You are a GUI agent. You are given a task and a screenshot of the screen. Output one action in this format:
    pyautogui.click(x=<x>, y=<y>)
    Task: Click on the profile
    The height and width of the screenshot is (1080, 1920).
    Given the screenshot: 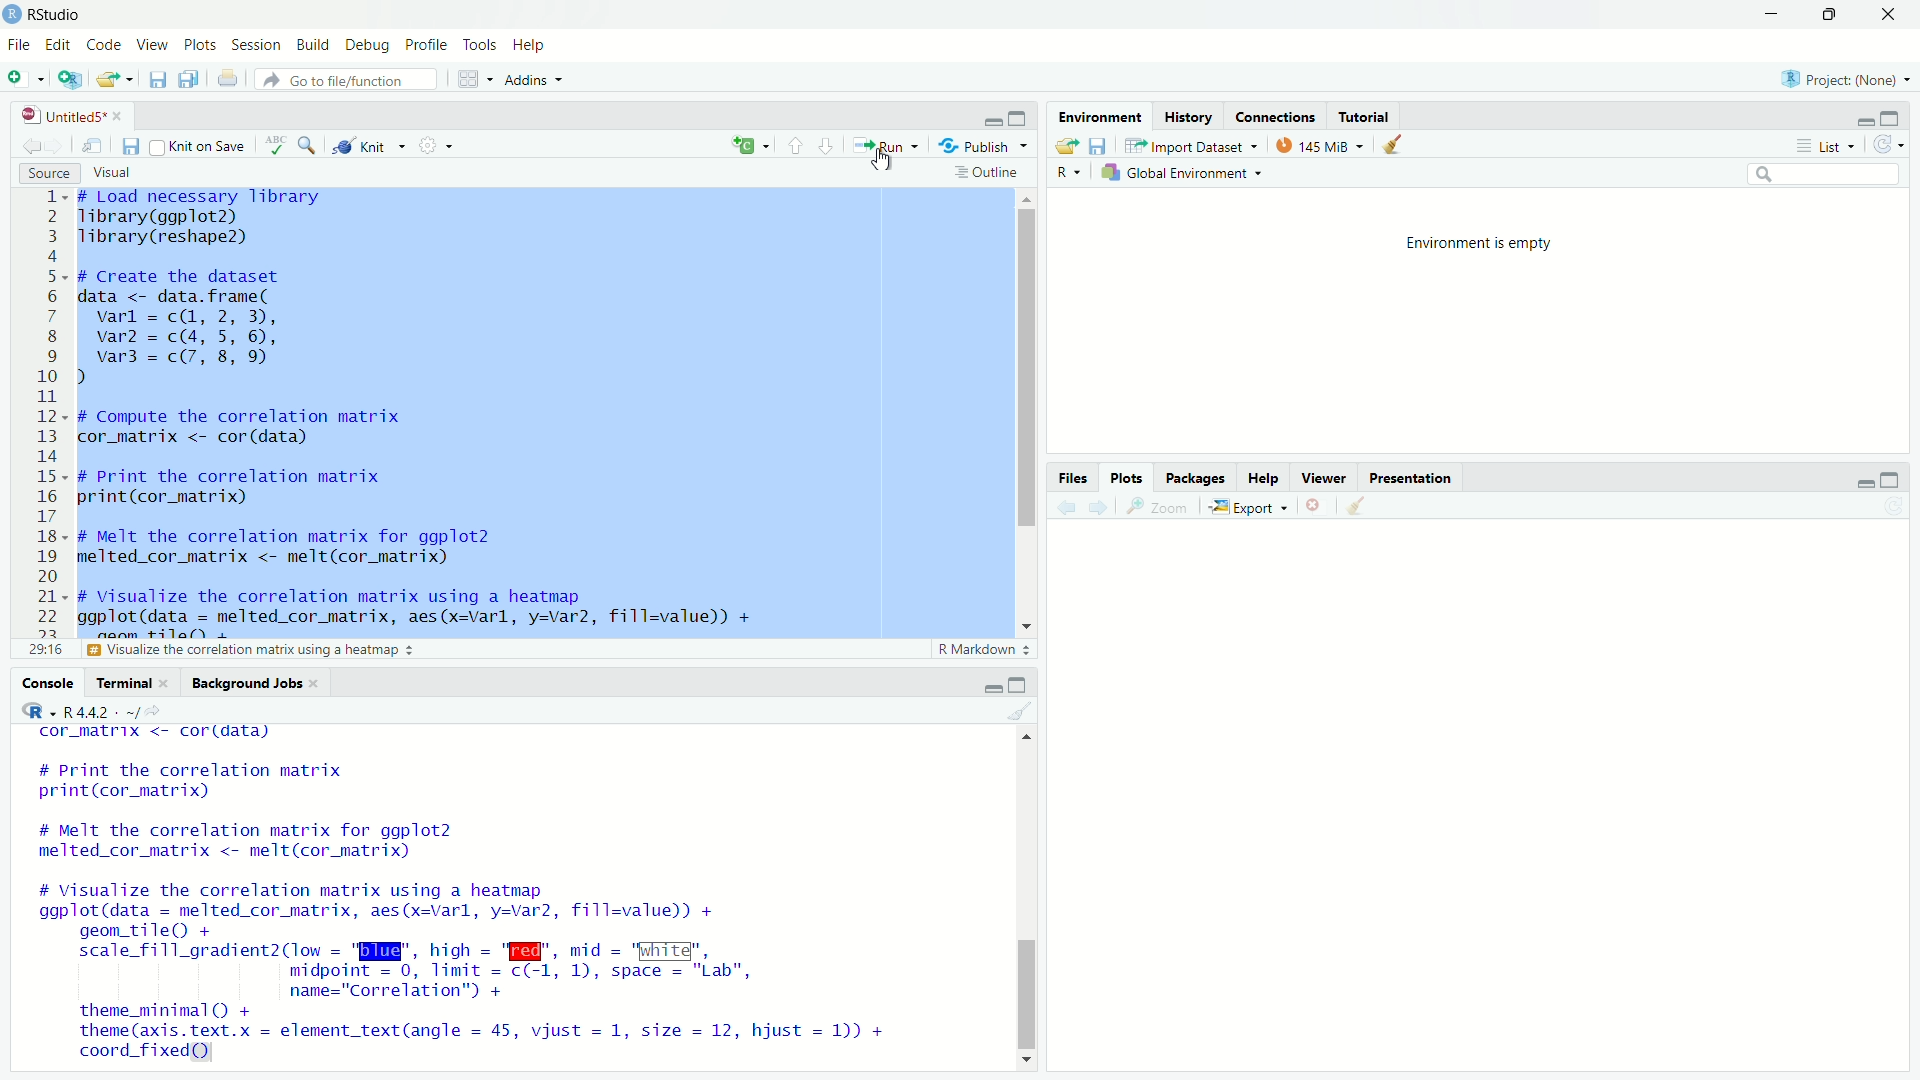 What is the action you would take?
    pyautogui.click(x=427, y=46)
    